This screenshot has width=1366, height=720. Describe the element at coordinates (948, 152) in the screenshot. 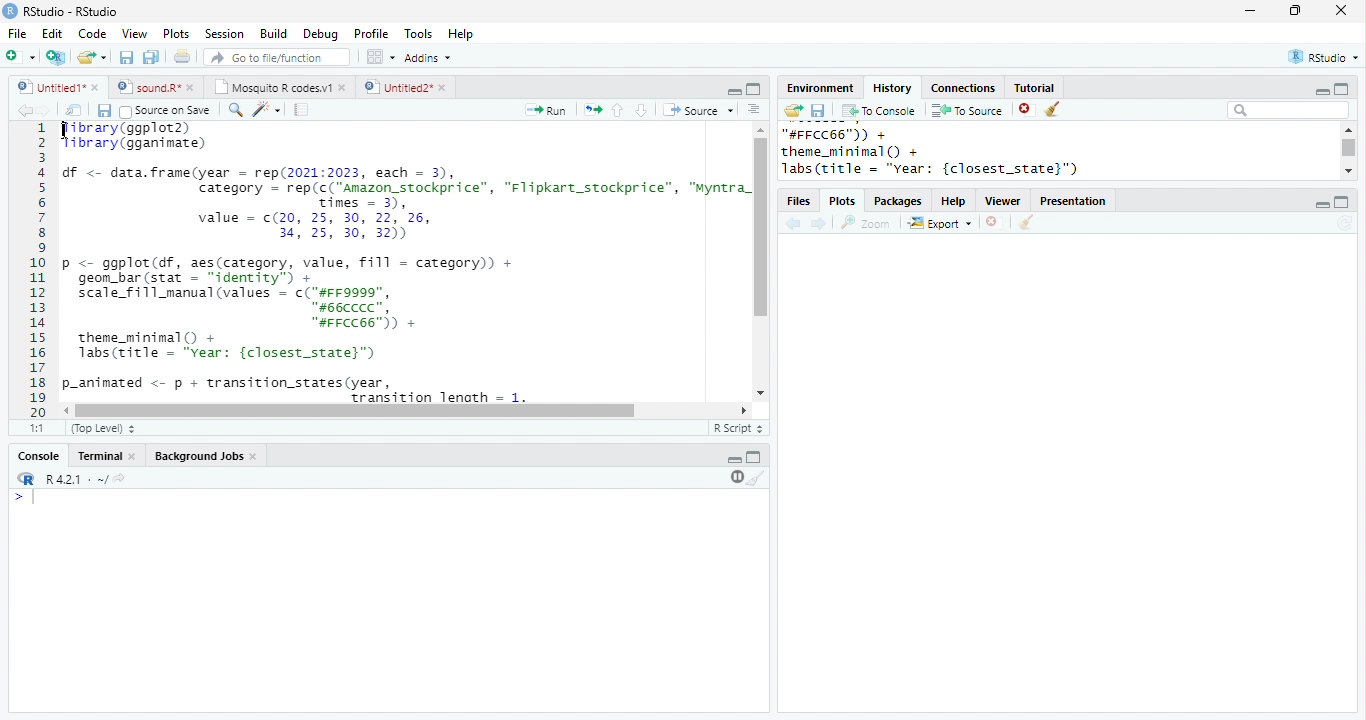

I see `"#FFCC66™)) +
theme_minimal () +
Jabs(title = "vear: {closest_state}")` at that location.